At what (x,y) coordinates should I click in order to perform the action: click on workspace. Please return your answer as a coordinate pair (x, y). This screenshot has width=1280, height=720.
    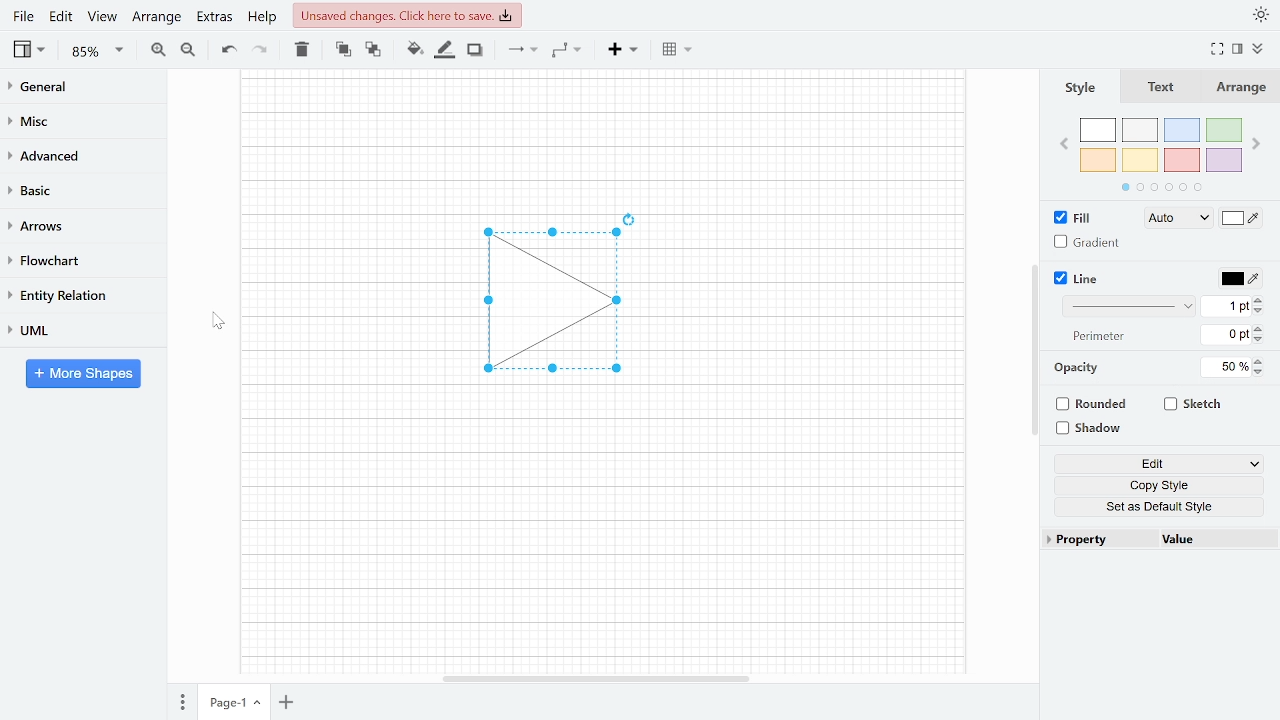
    Looking at the image, I should click on (602, 135).